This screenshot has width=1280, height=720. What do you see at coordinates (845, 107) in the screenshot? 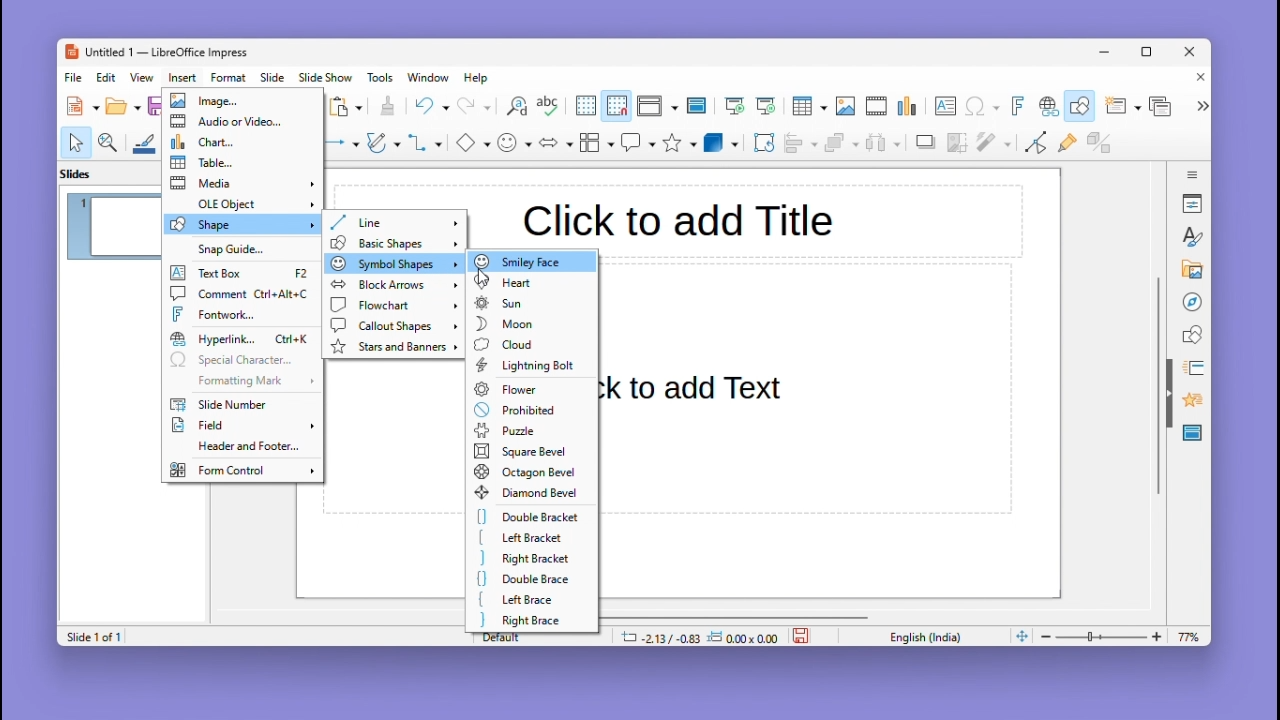
I see `Image` at bounding box center [845, 107].